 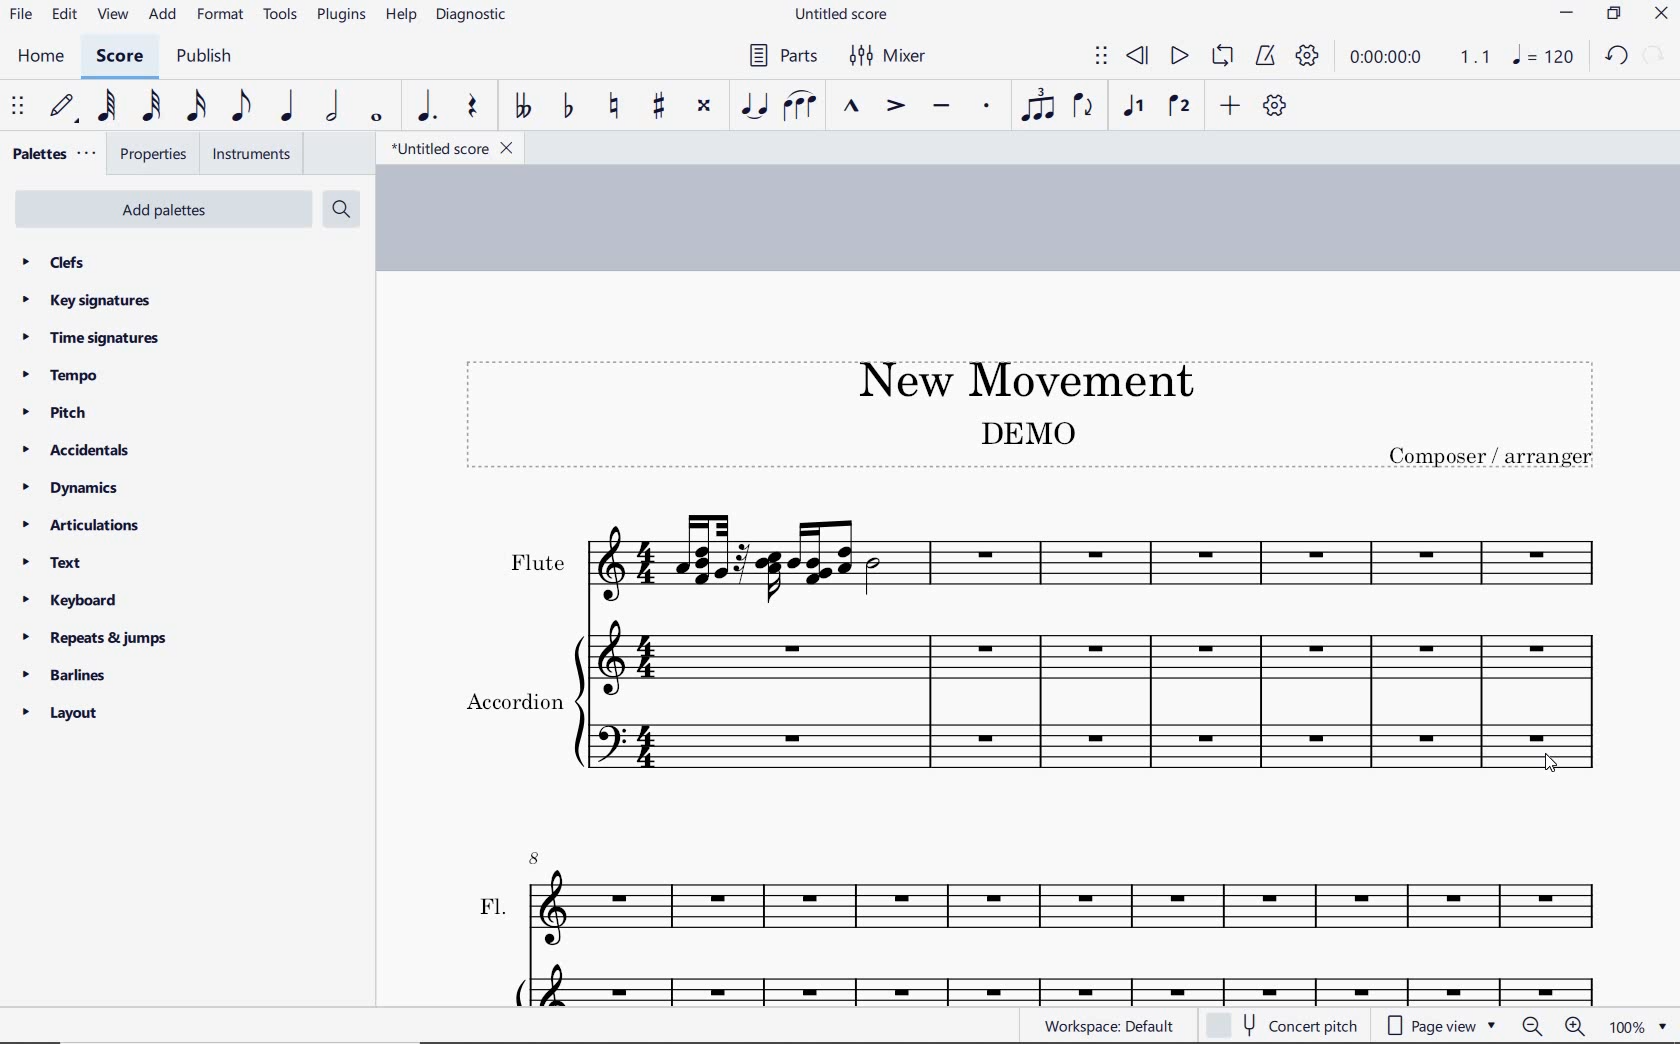 What do you see at coordinates (844, 15) in the screenshot?
I see `file name` at bounding box center [844, 15].